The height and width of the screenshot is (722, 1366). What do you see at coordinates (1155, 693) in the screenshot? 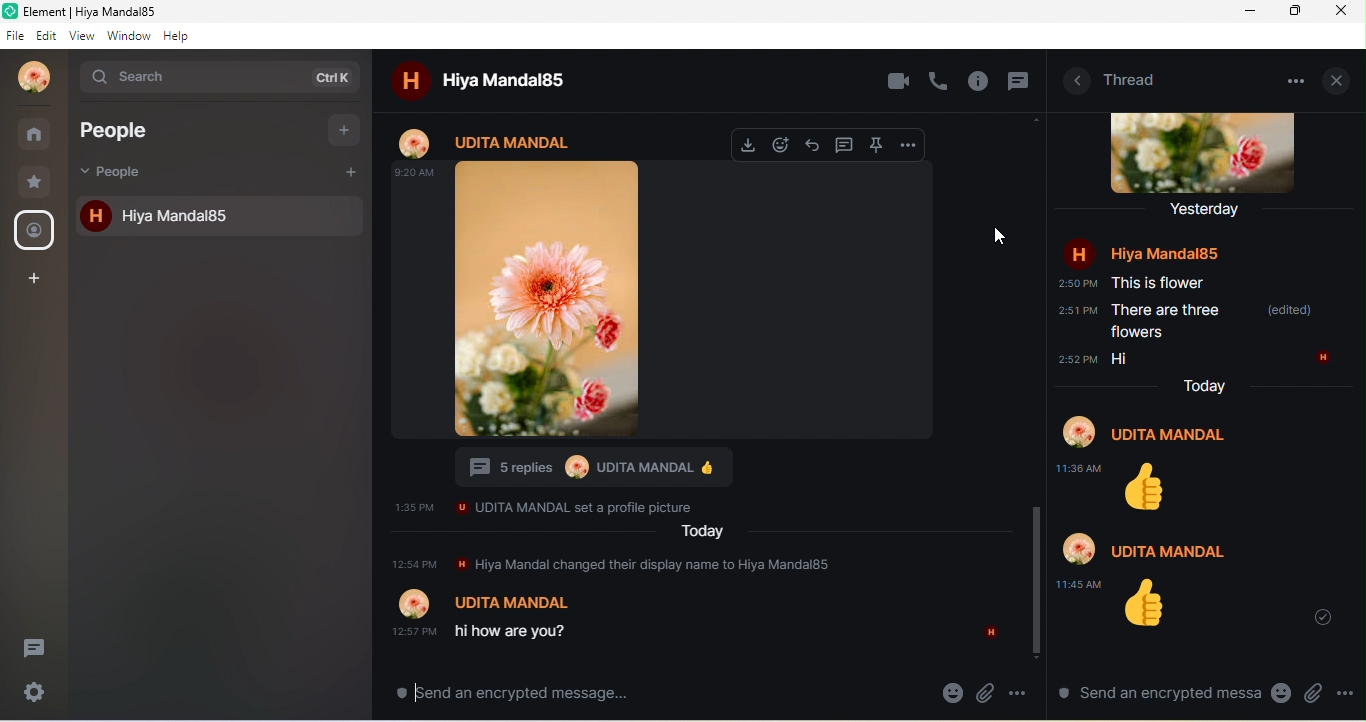
I see `send an encrypted message` at bounding box center [1155, 693].